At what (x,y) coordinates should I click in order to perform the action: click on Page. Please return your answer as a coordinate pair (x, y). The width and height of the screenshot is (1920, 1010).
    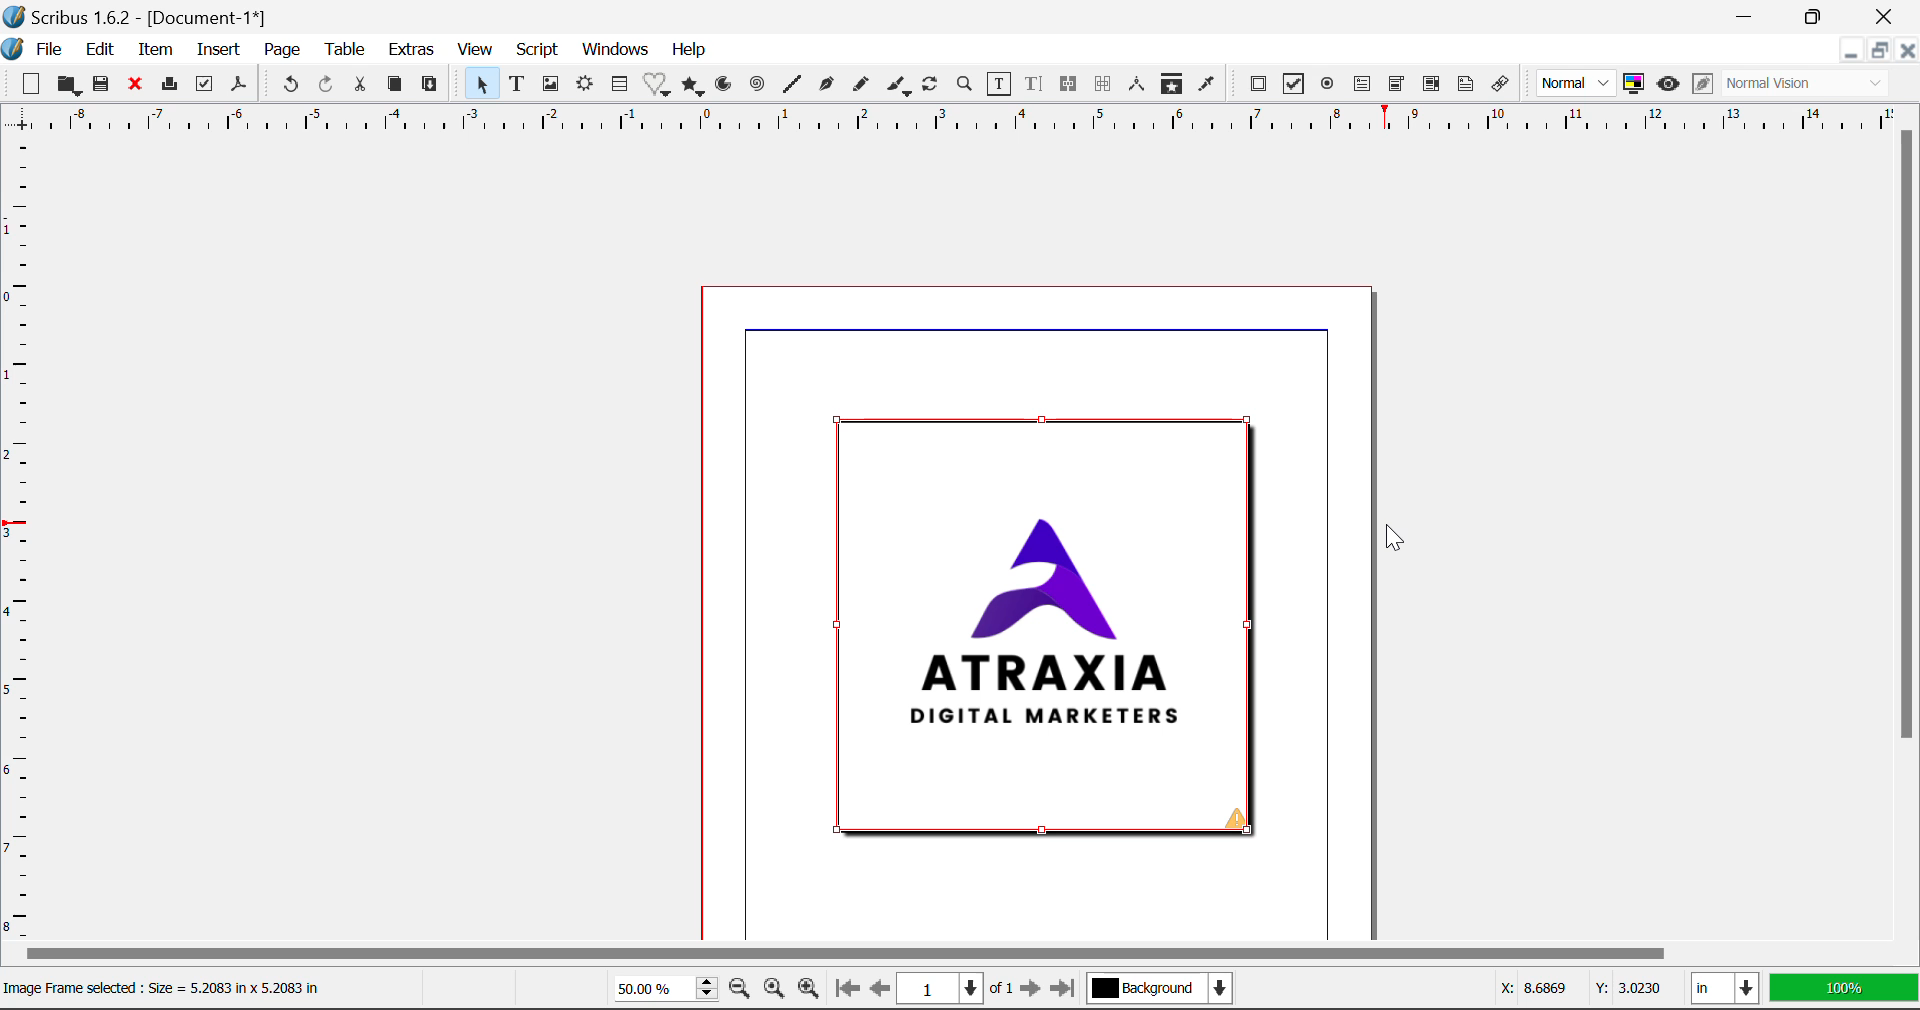
    Looking at the image, I should click on (282, 52).